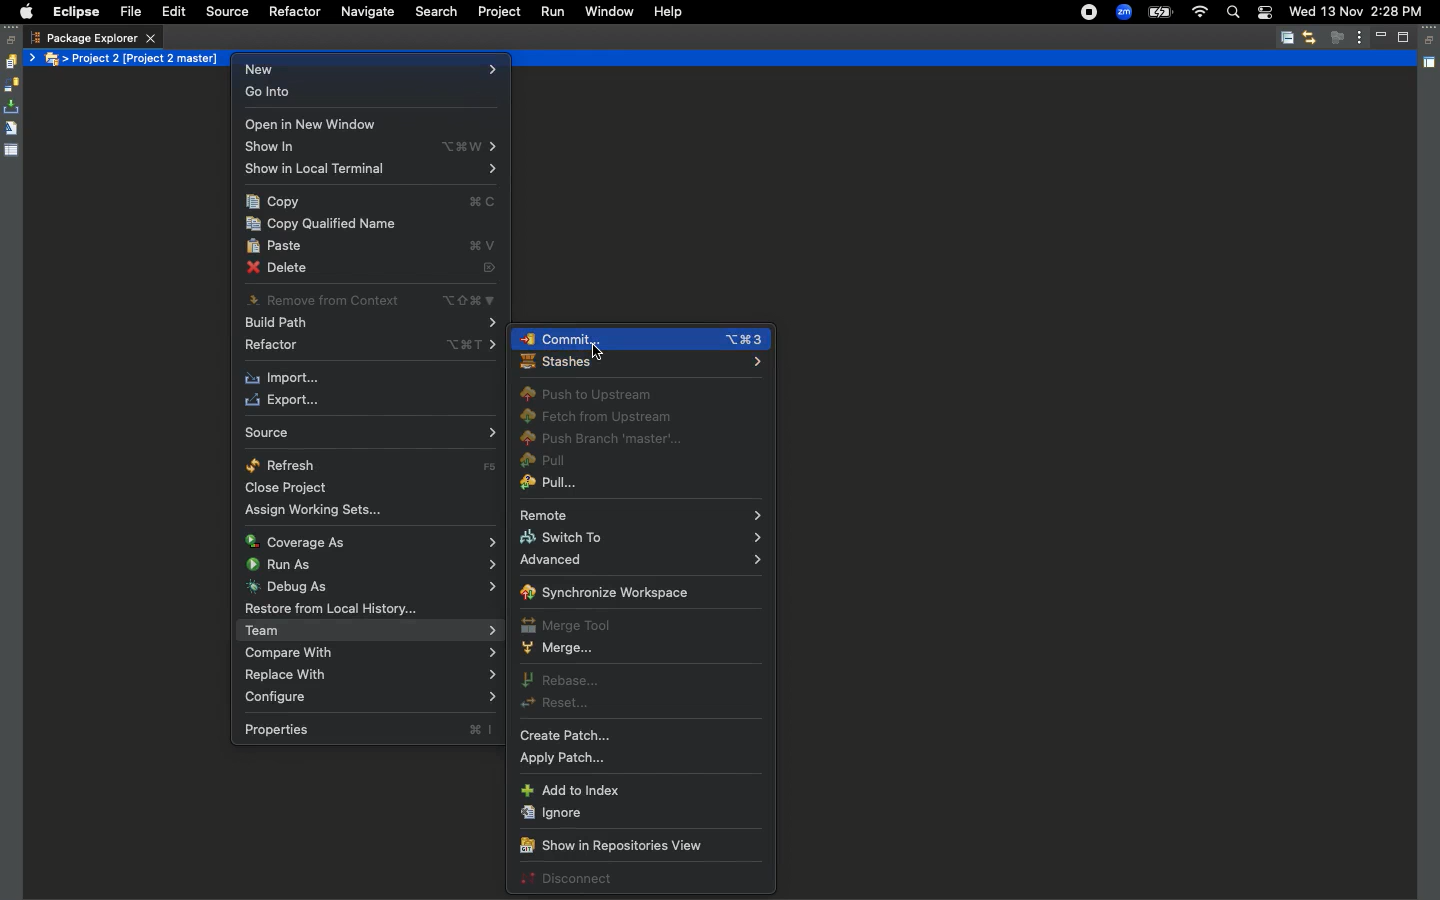 This screenshot has width=1440, height=900. Describe the element at coordinates (11, 130) in the screenshot. I see `Git reflog` at that location.